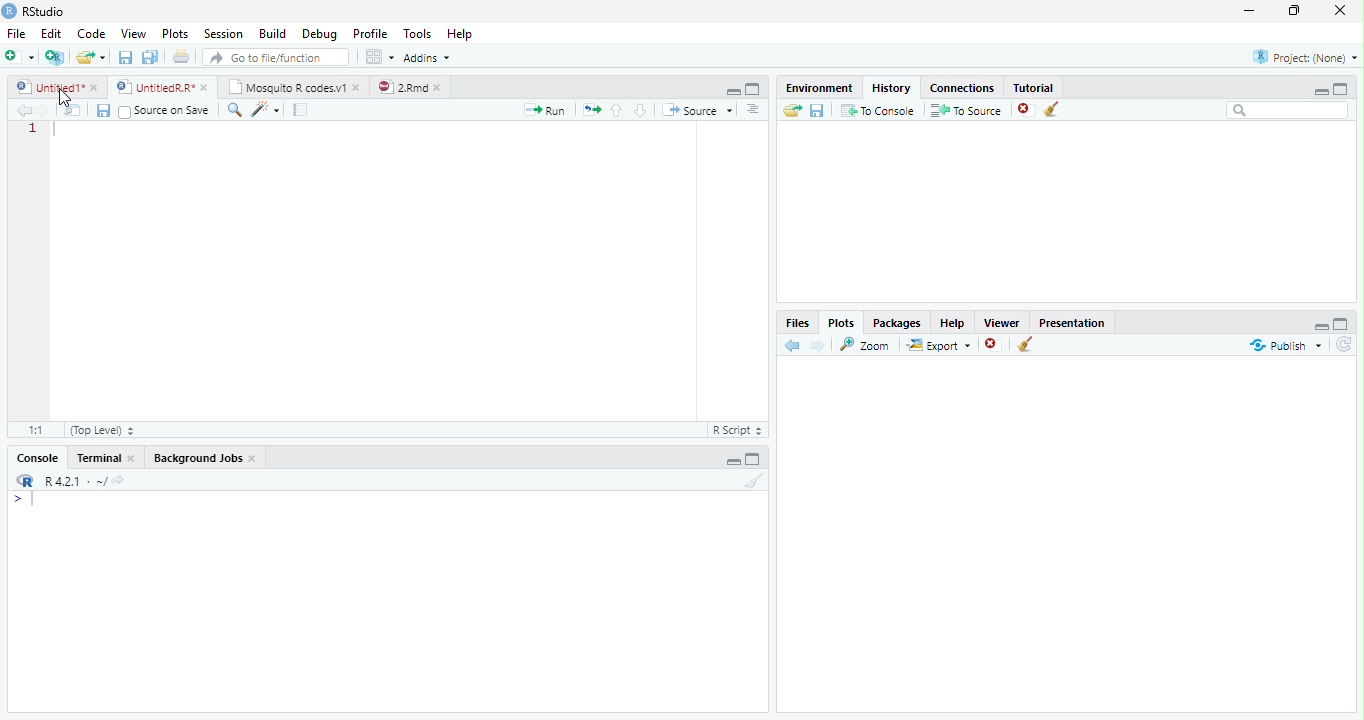  What do you see at coordinates (23, 110) in the screenshot?
I see `previous source location` at bounding box center [23, 110].